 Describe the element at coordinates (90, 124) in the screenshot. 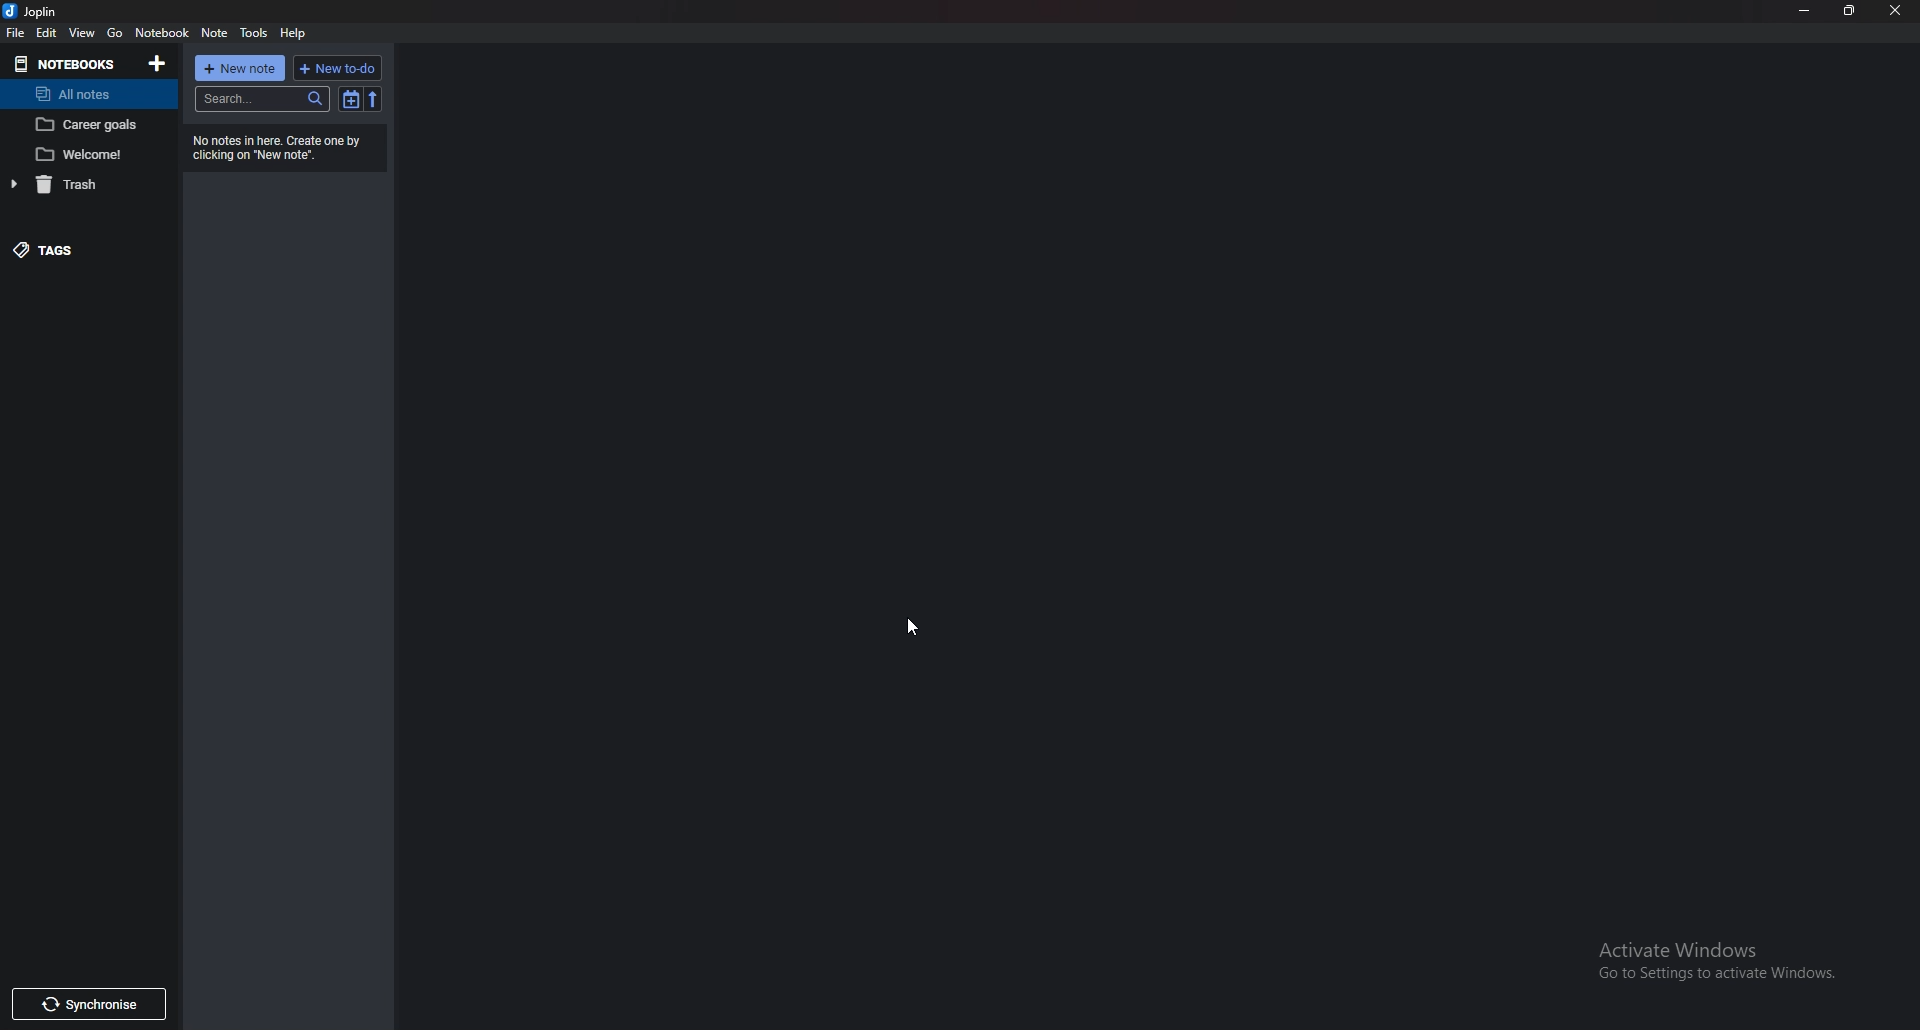

I see `note` at that location.